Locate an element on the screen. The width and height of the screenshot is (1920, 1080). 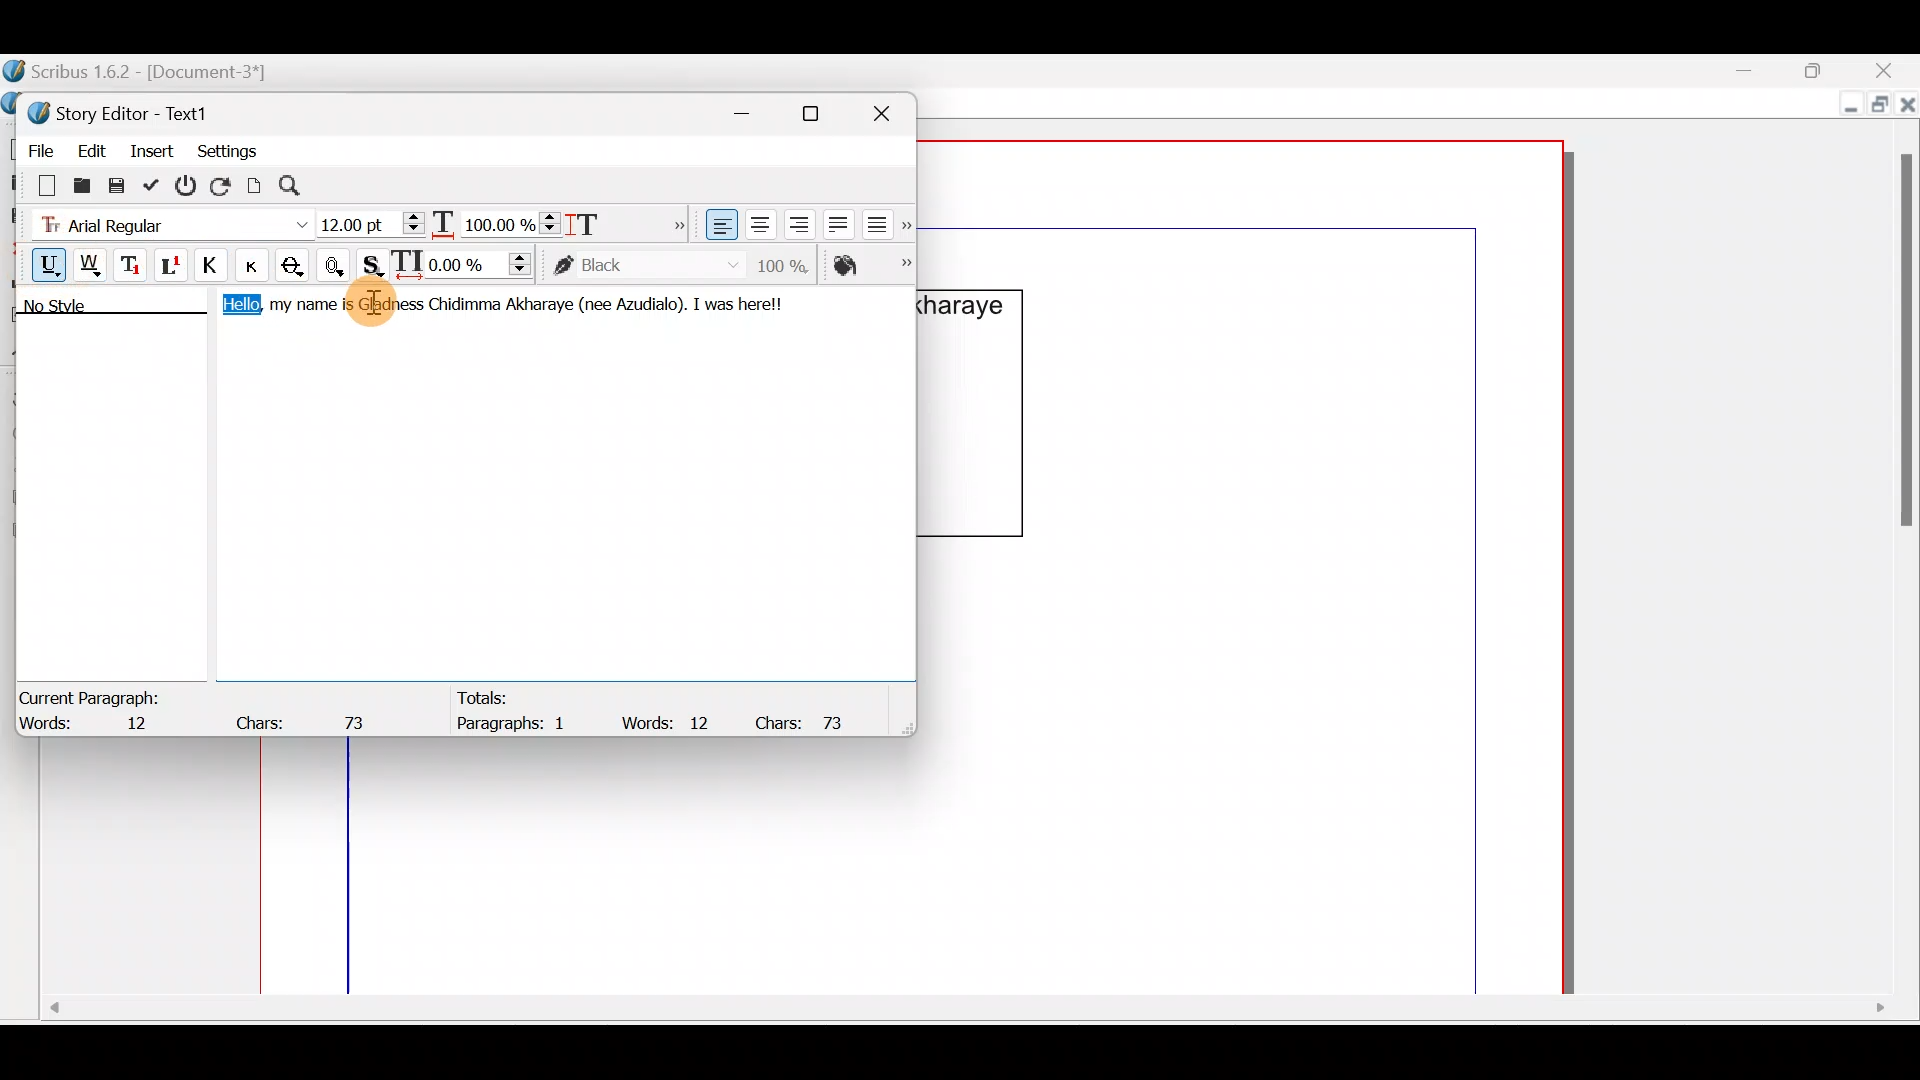
Scaling height of characters is located at coordinates (612, 218).